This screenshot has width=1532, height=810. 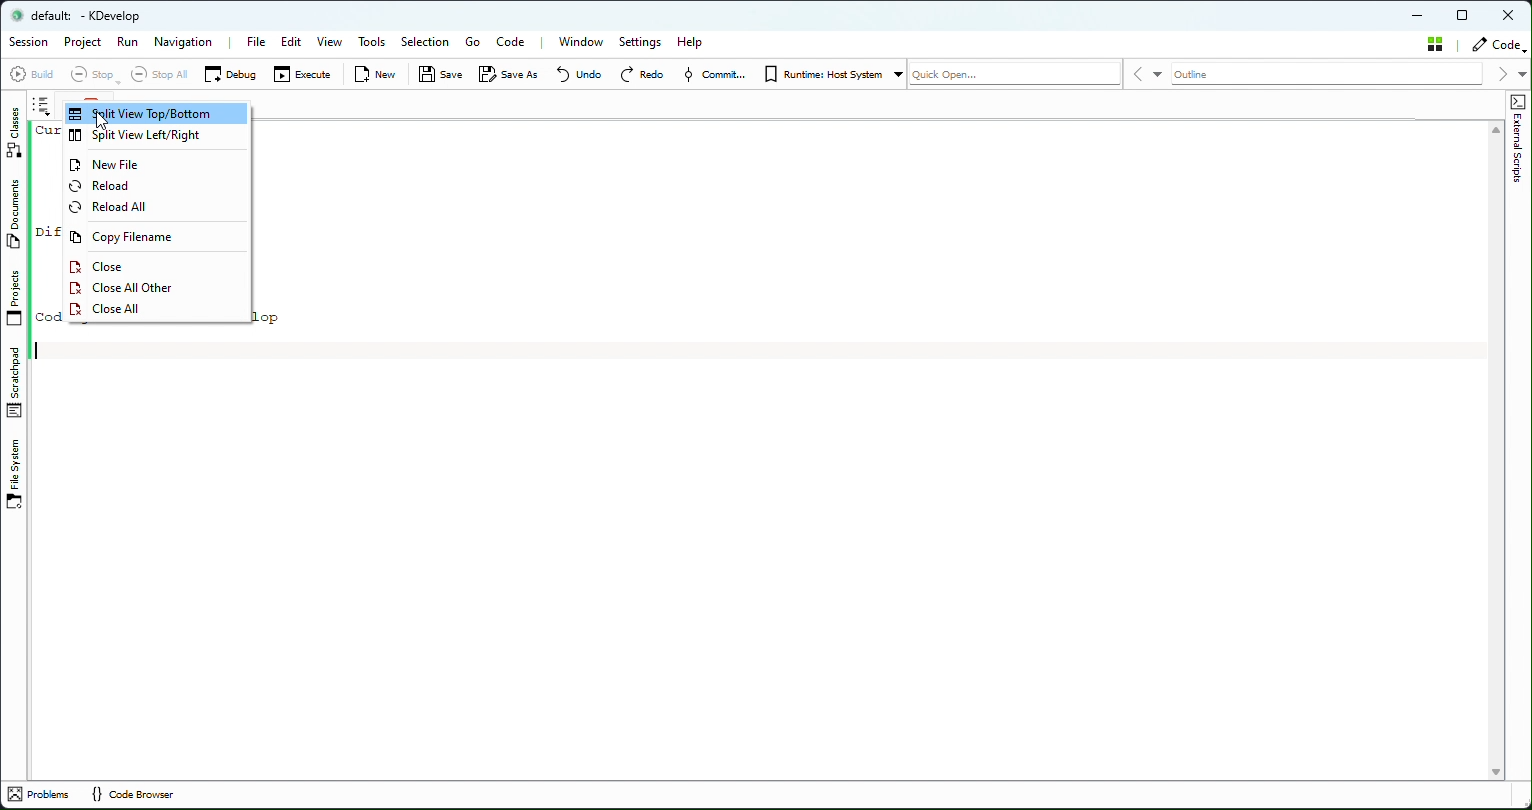 I want to click on Minimize, so click(x=1423, y=13).